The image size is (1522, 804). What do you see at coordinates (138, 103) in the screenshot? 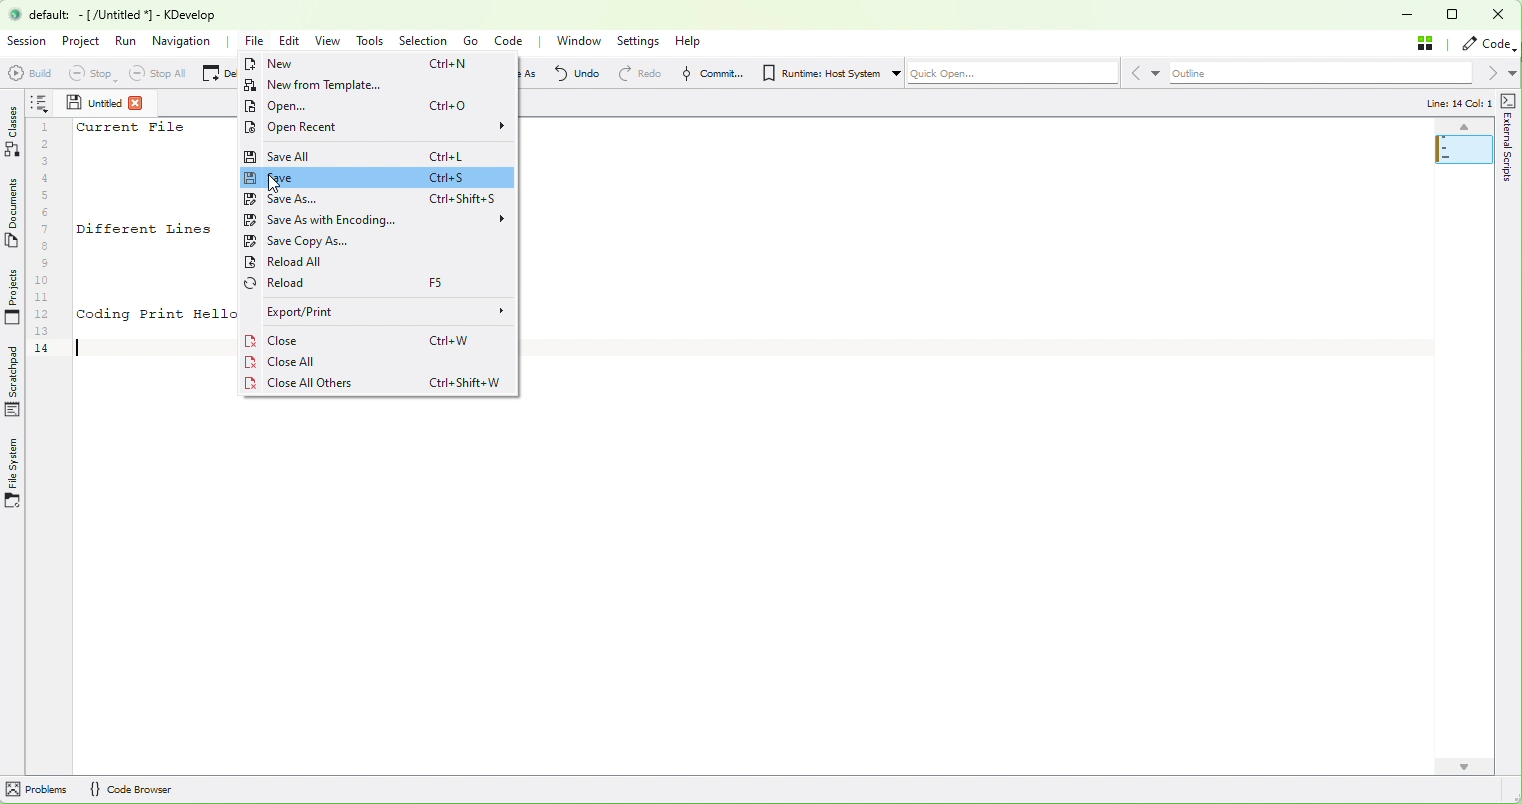
I see `close tab` at bounding box center [138, 103].